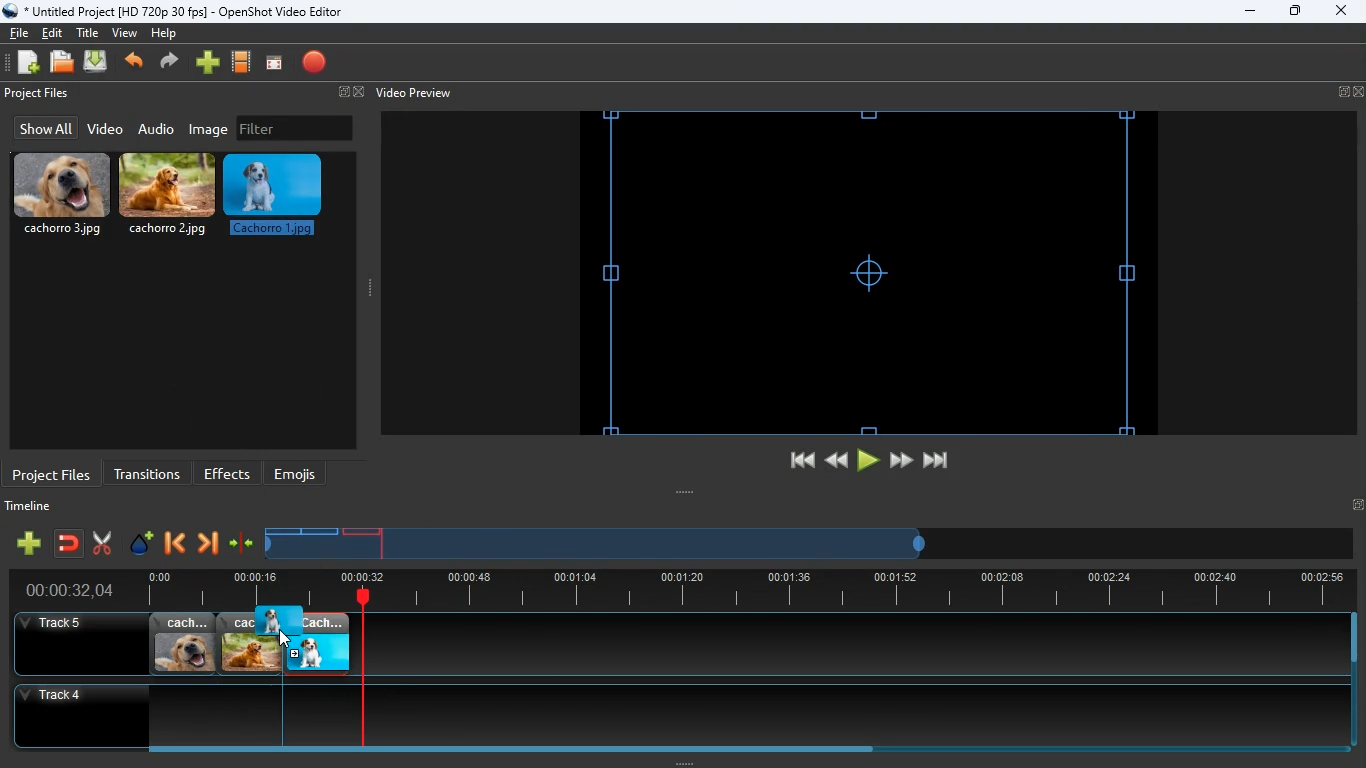  What do you see at coordinates (63, 63) in the screenshot?
I see `files` at bounding box center [63, 63].